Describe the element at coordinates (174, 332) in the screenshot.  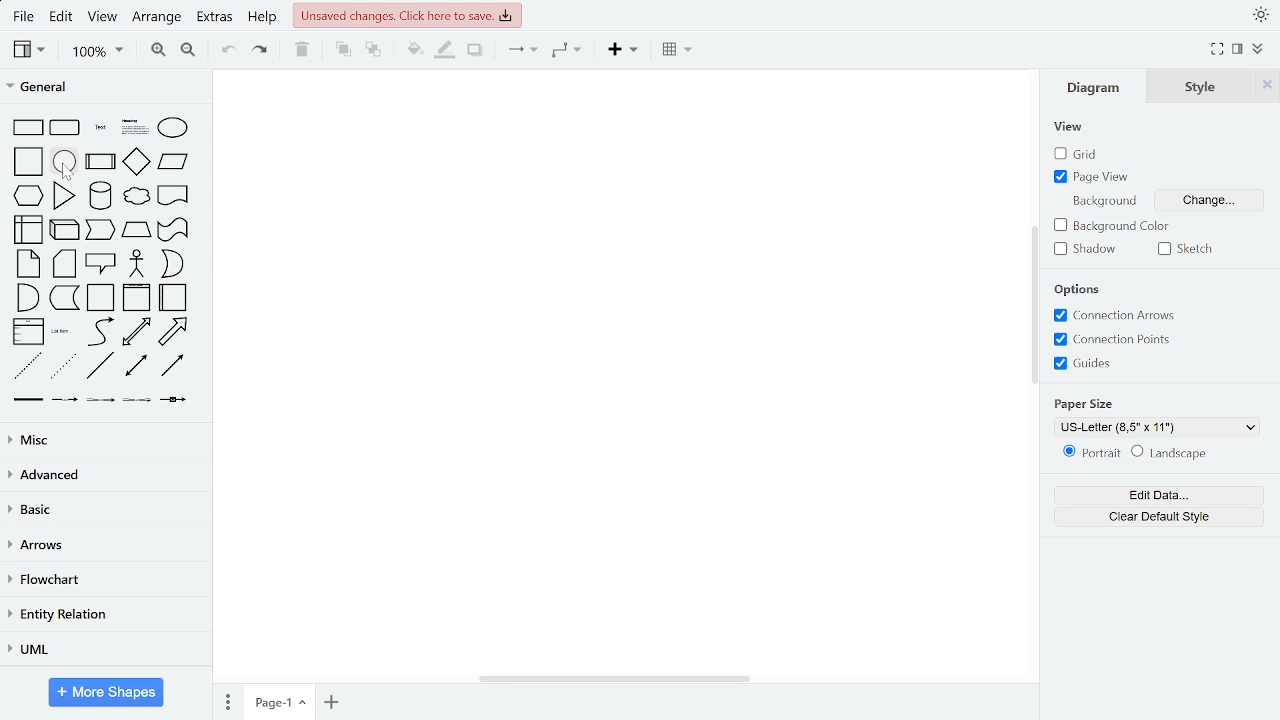
I see `arrow` at that location.